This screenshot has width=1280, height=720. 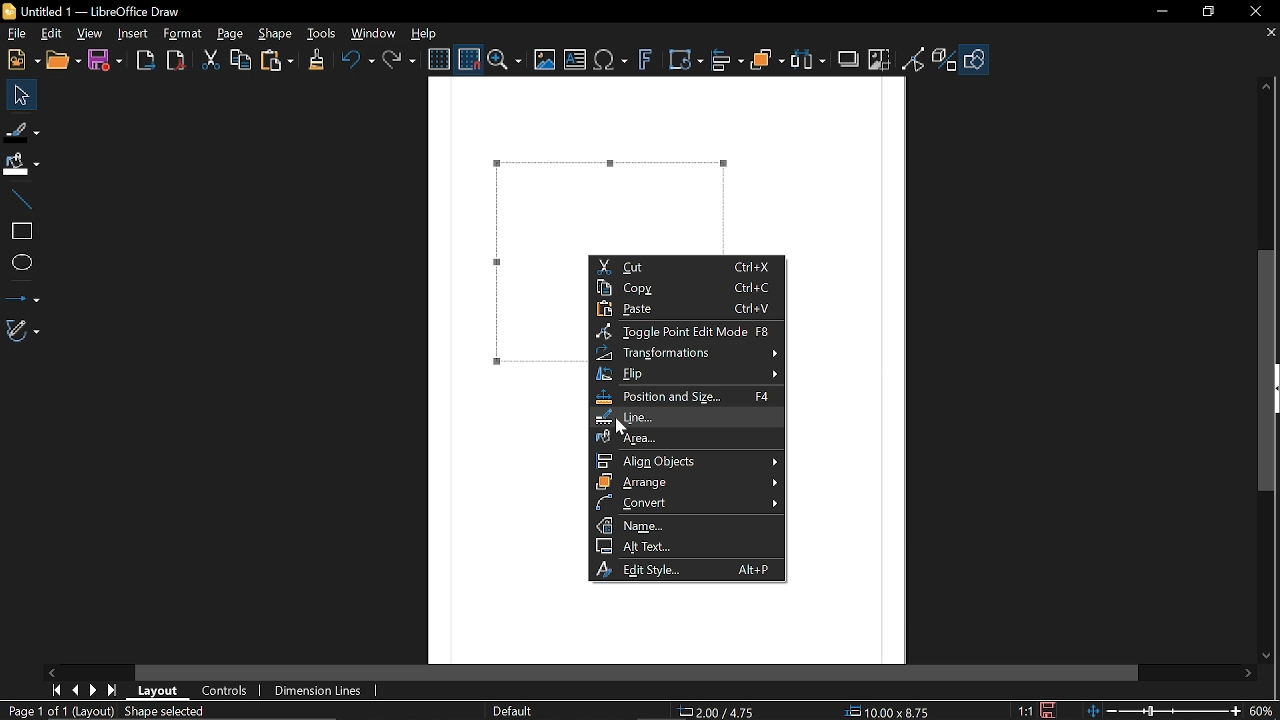 I want to click on Line, so click(x=21, y=201).